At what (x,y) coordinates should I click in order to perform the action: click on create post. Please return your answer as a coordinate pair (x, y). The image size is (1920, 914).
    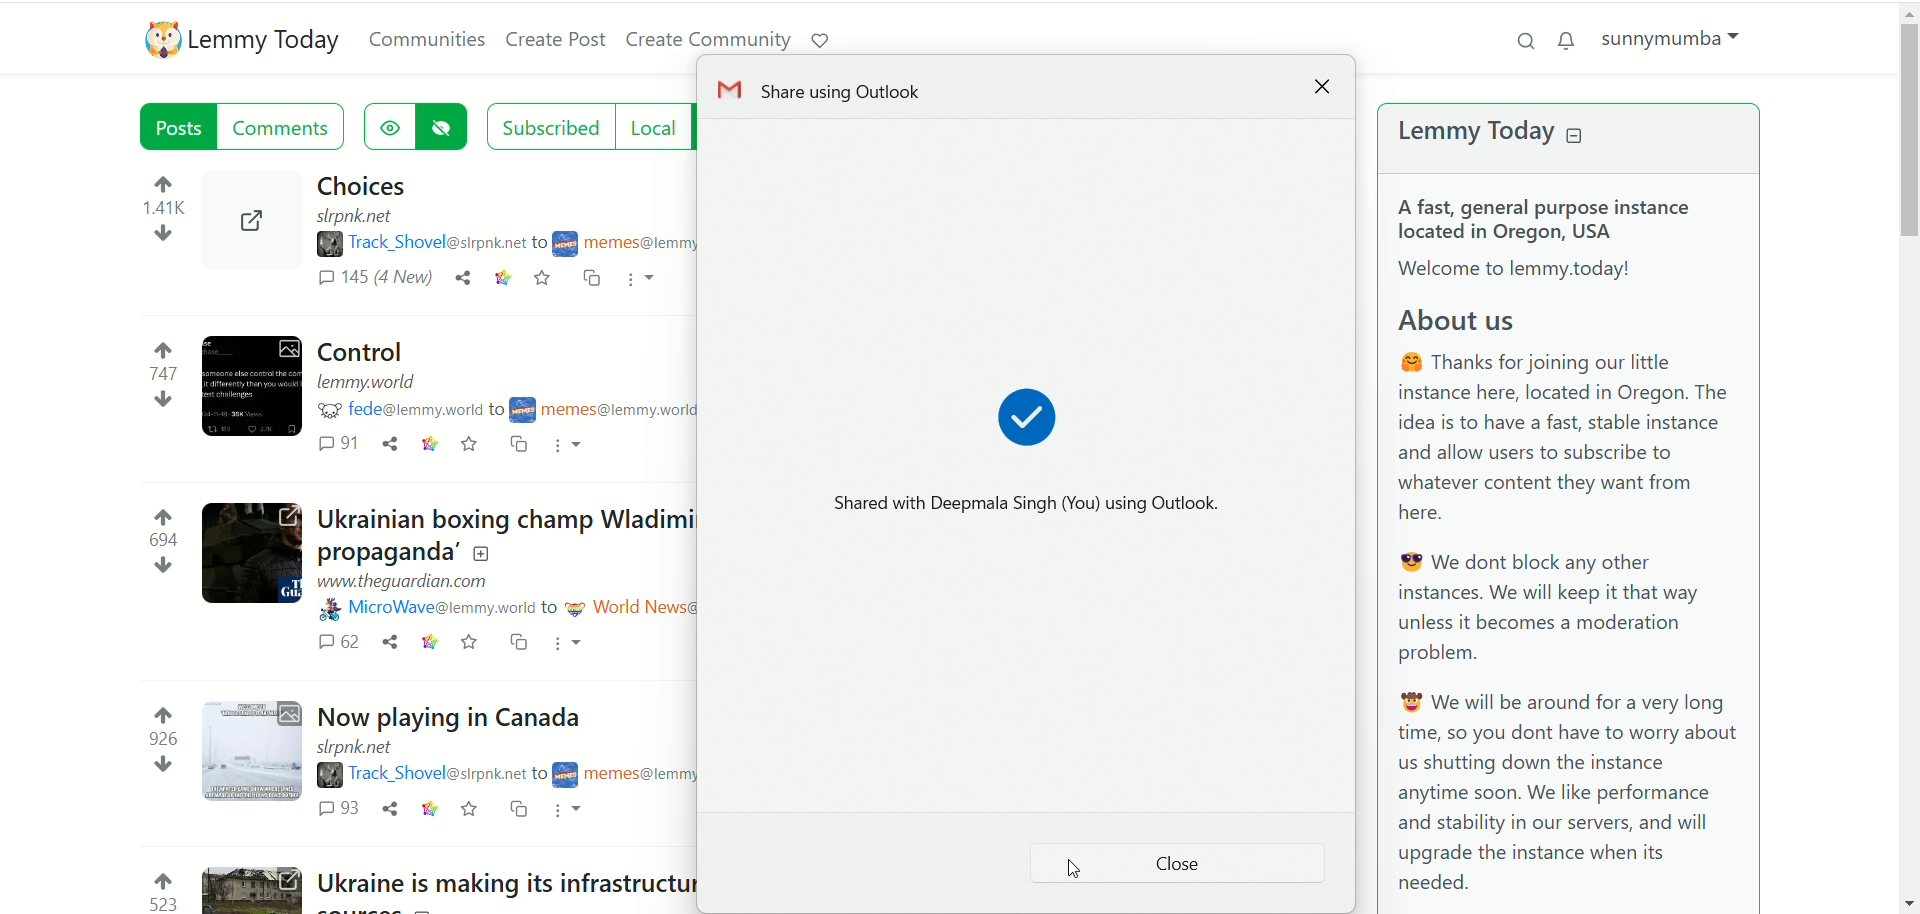
    Looking at the image, I should click on (553, 37).